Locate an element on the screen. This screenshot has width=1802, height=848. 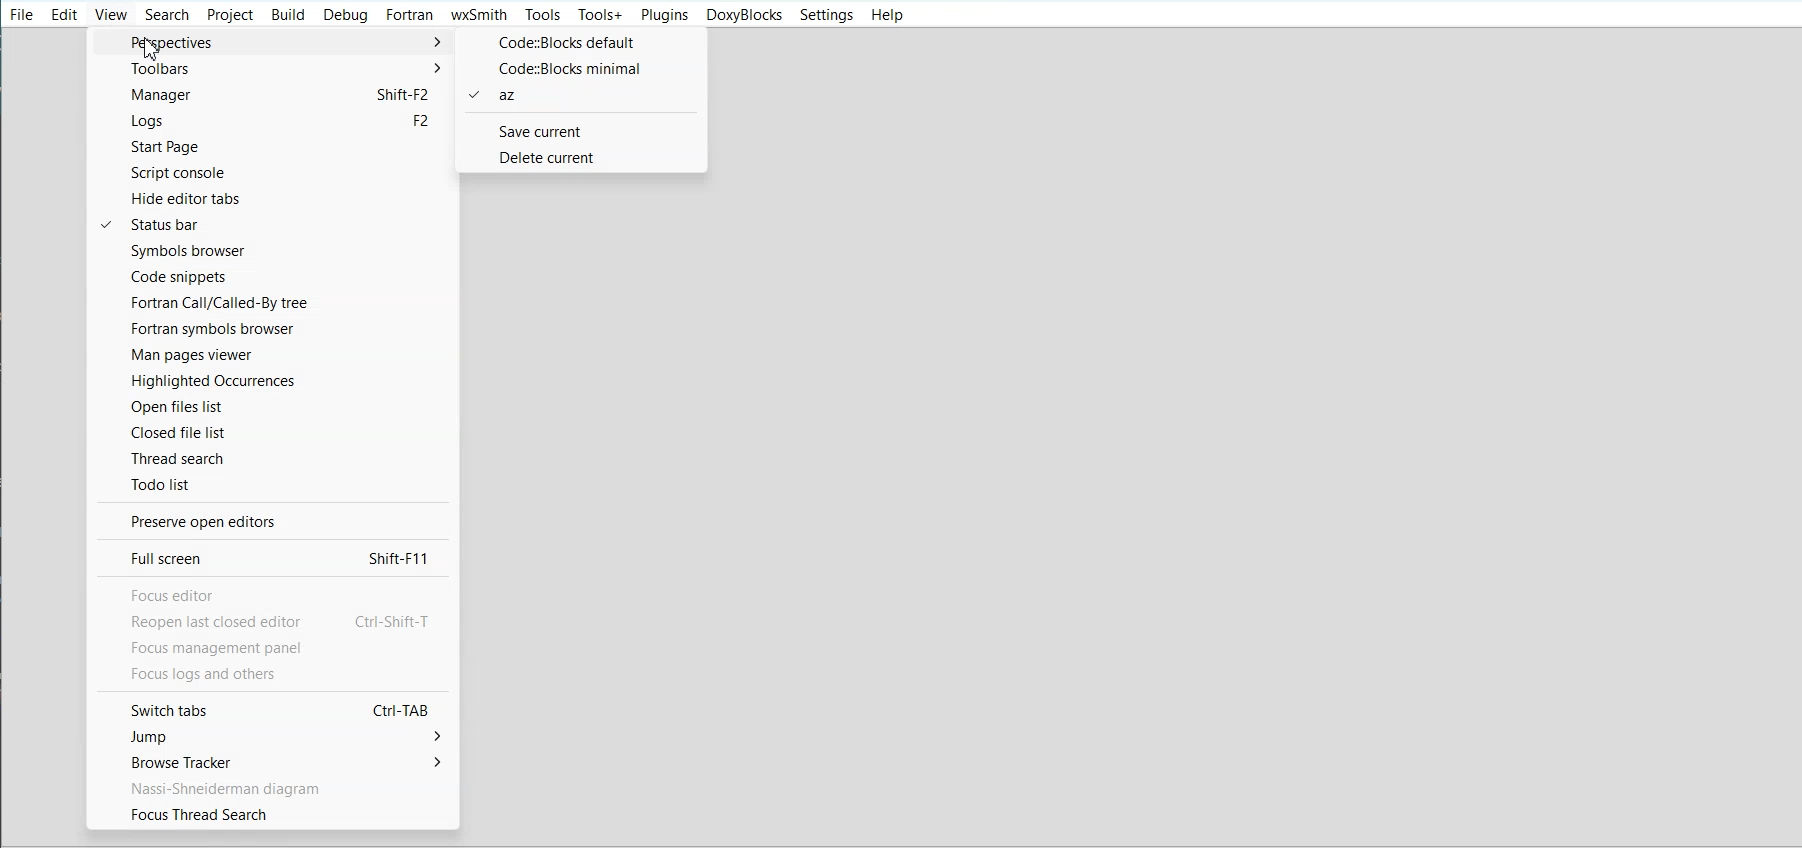
Doxyblocks is located at coordinates (743, 15).